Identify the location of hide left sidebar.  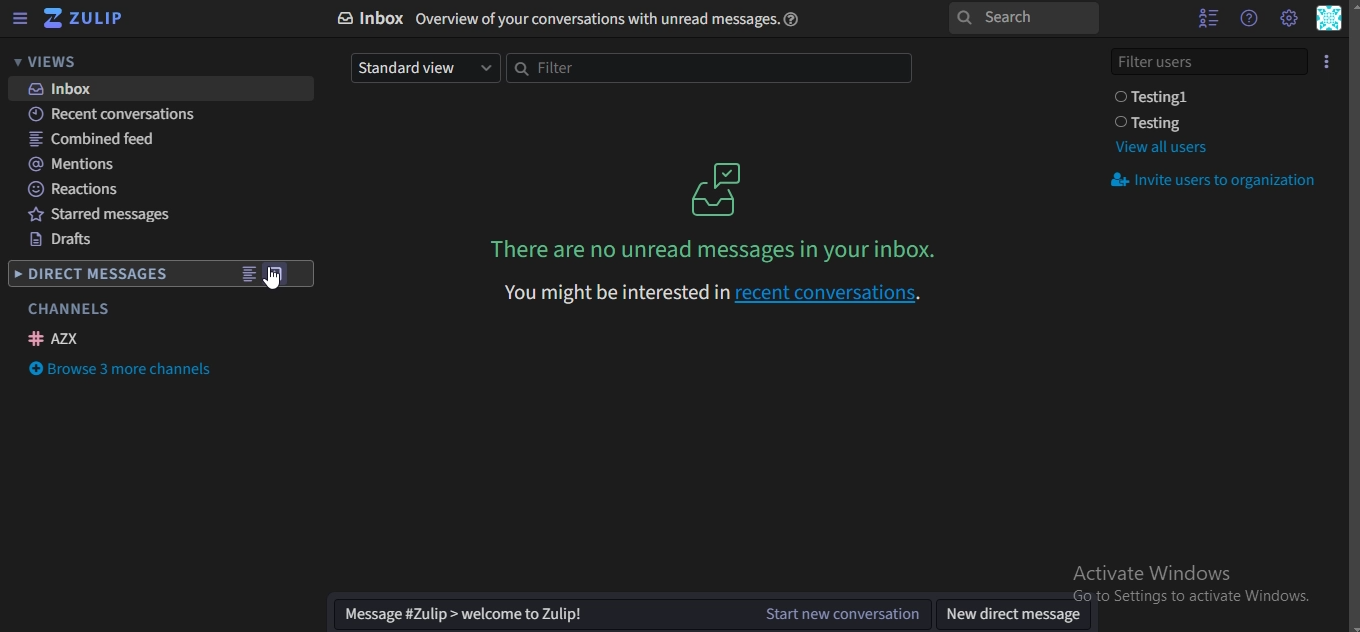
(20, 20).